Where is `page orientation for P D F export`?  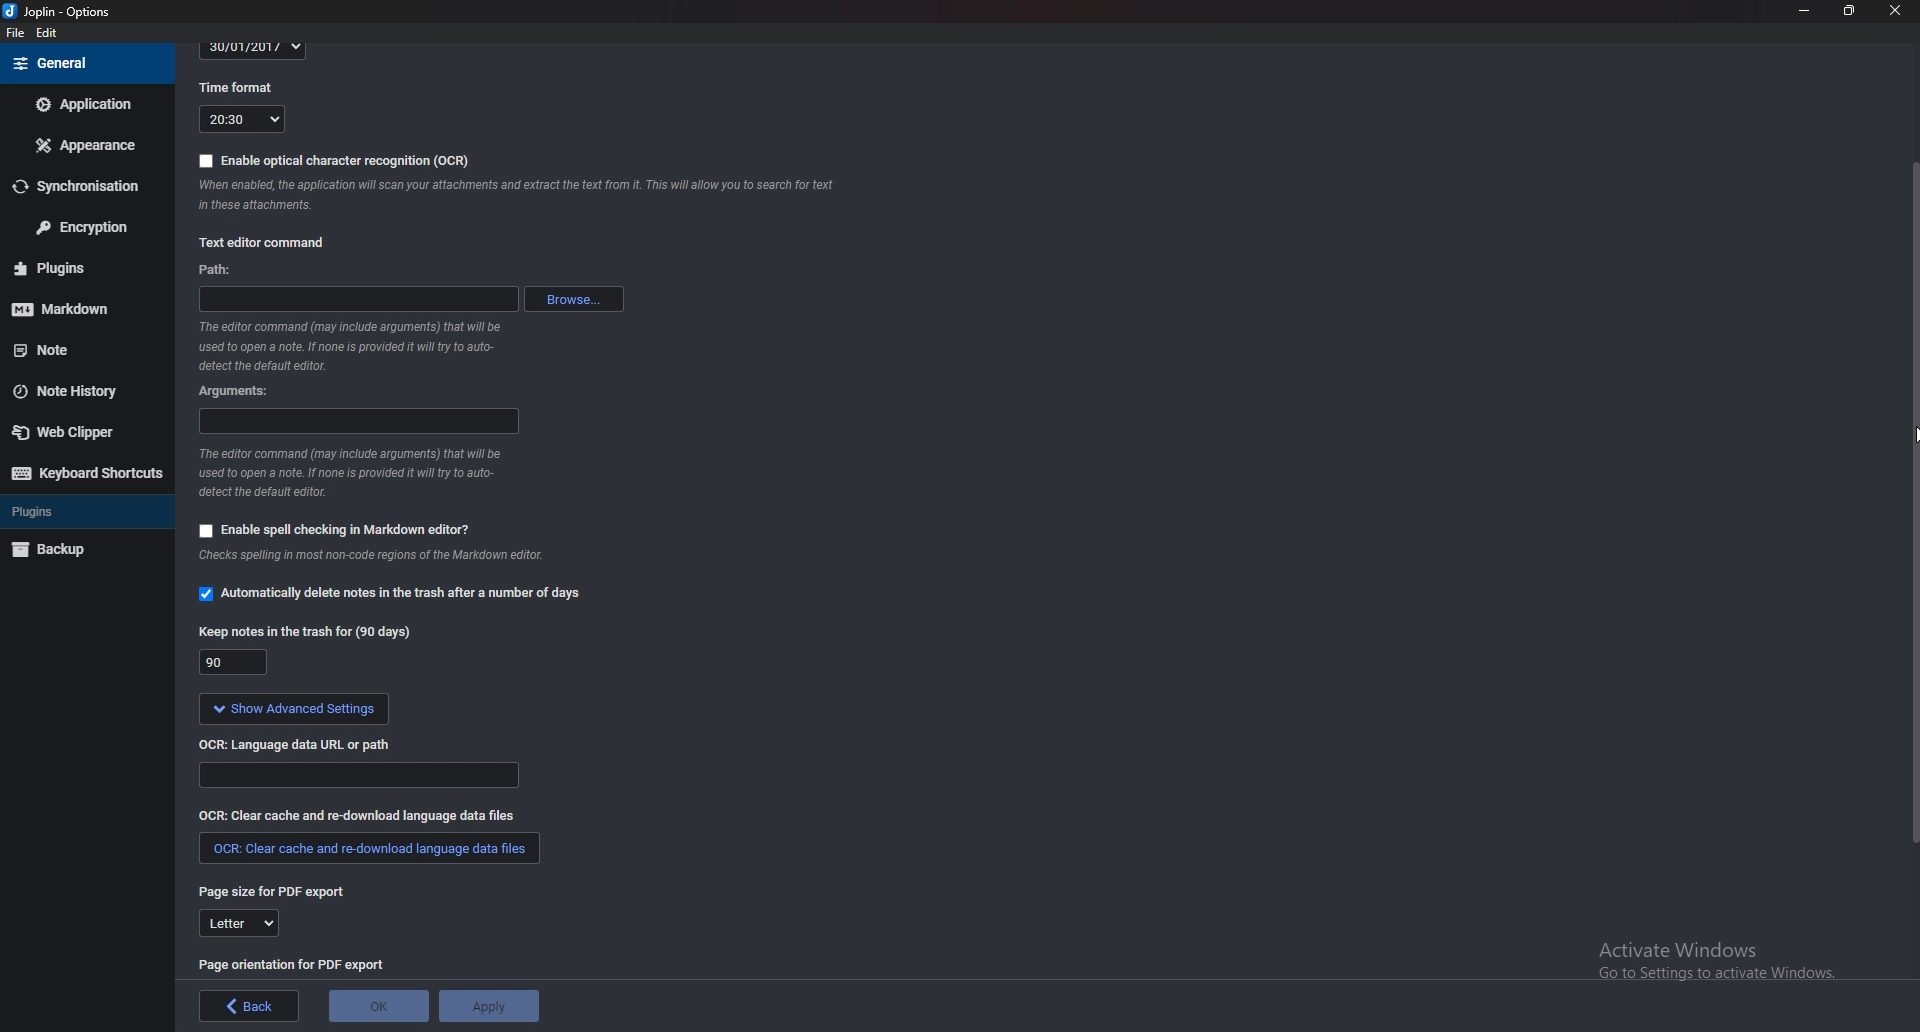
page orientation for P D F export is located at coordinates (295, 963).